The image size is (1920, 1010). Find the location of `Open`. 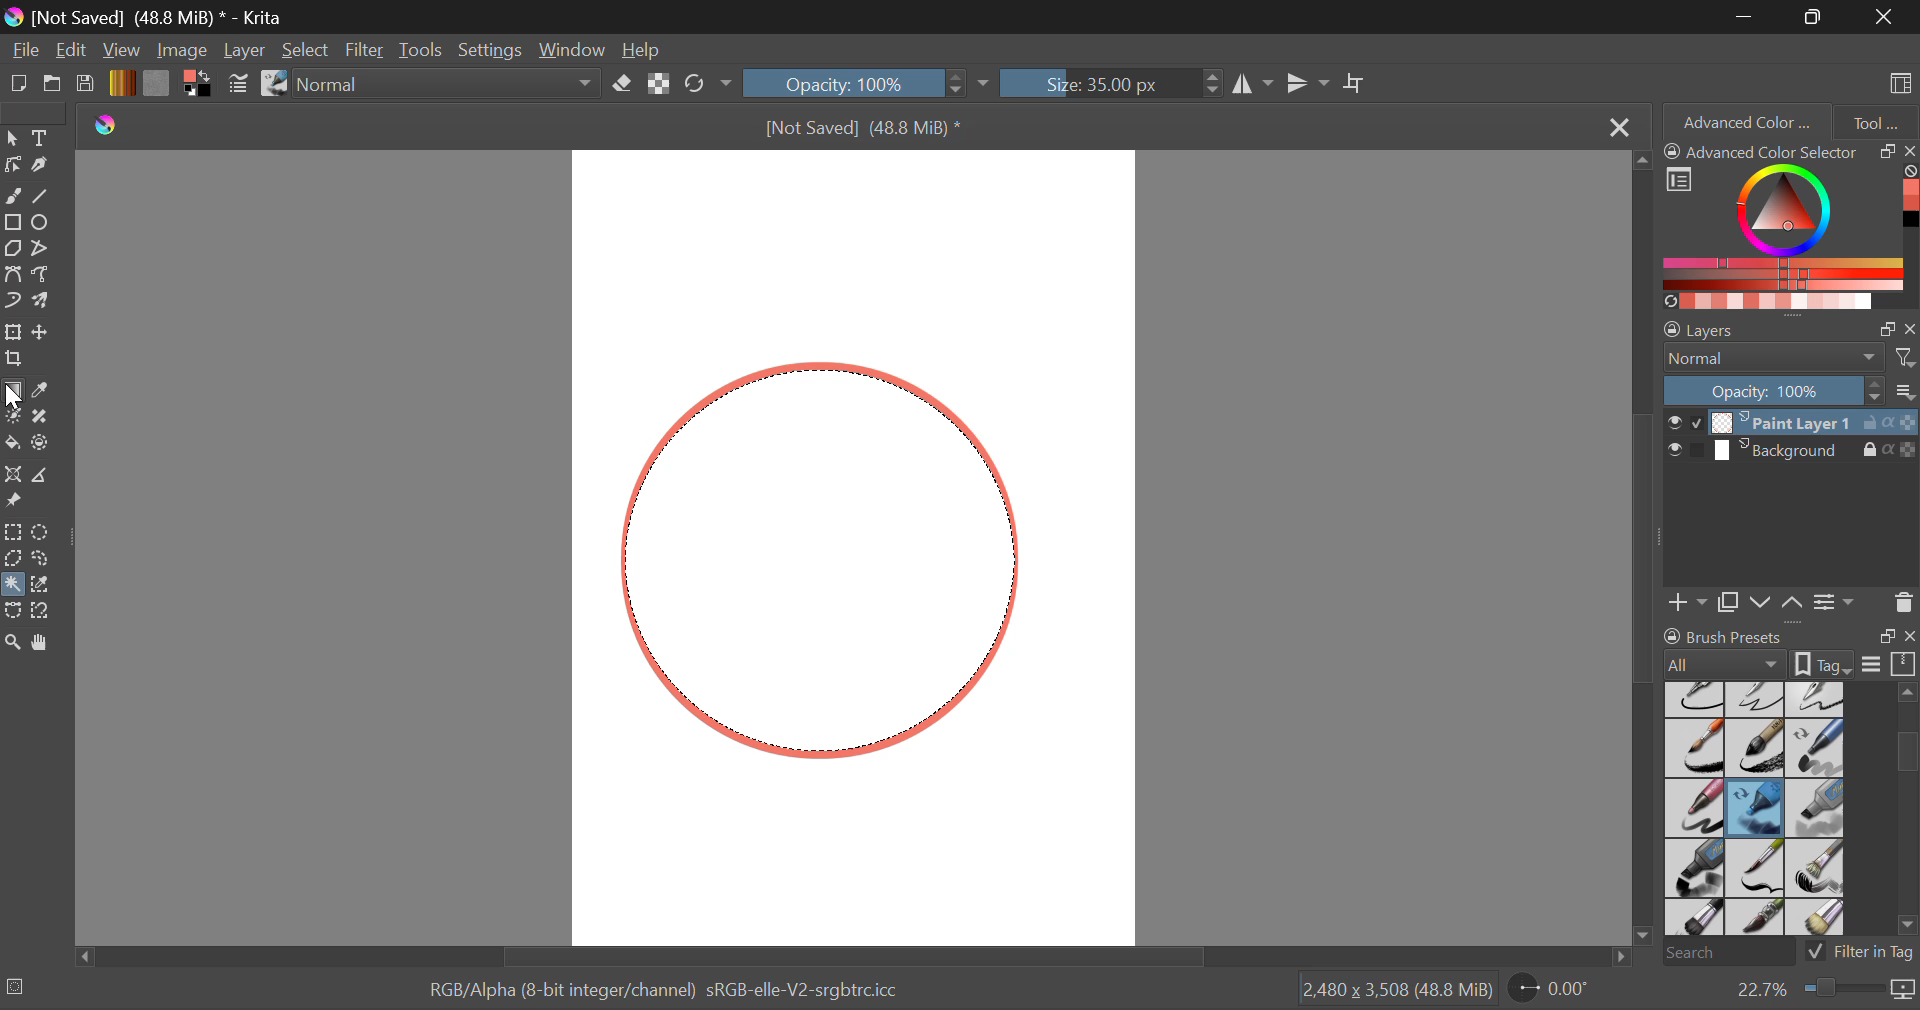

Open is located at coordinates (54, 86).